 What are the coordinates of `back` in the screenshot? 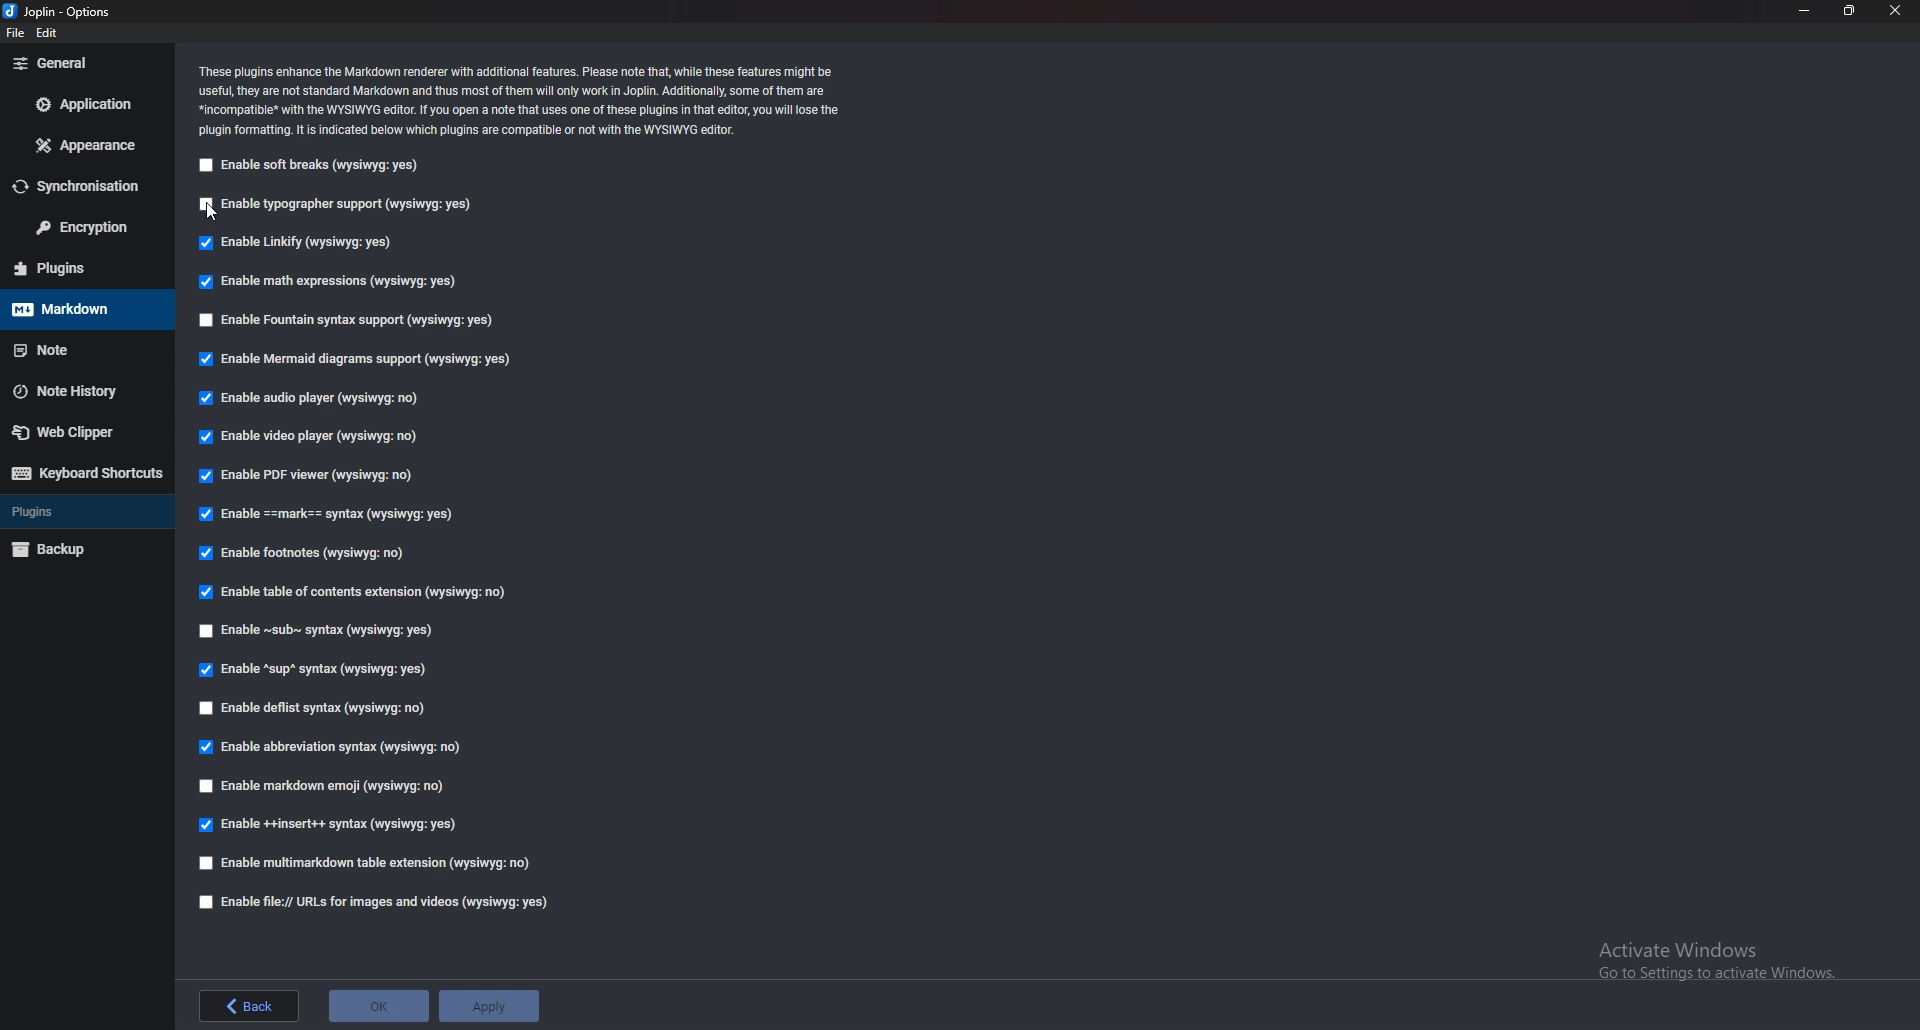 It's located at (249, 1005).